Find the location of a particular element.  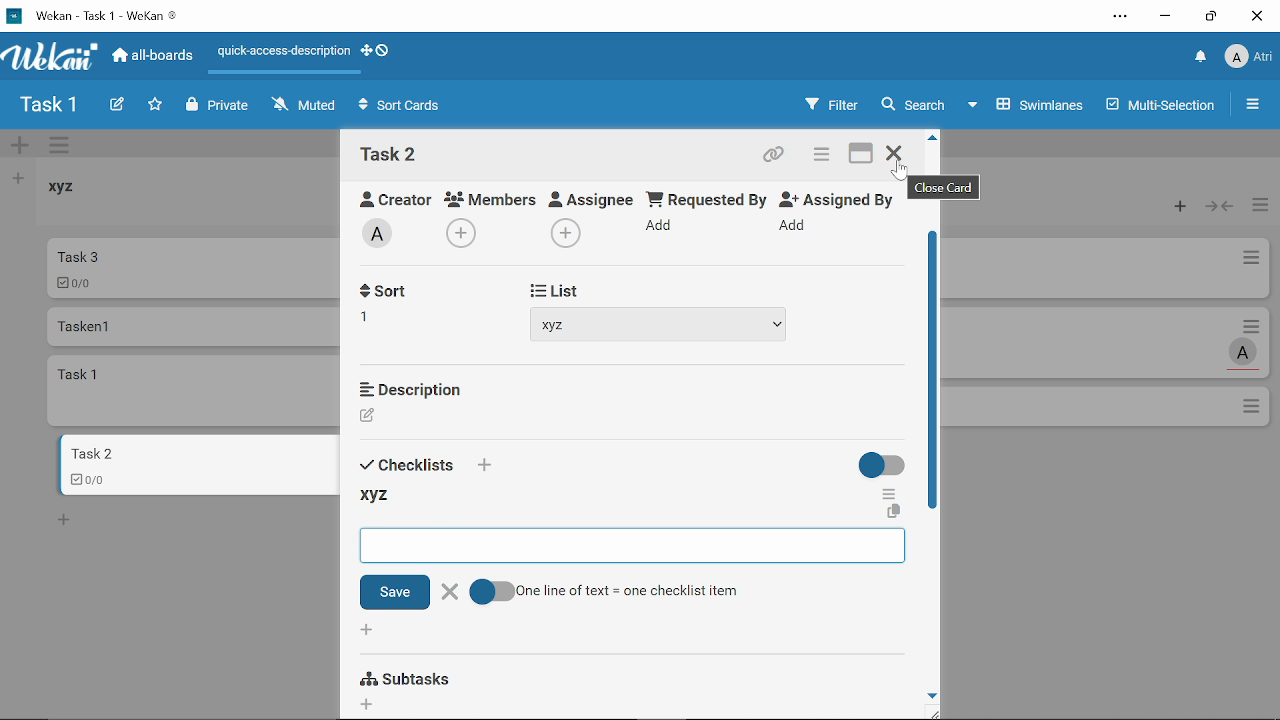

Close is located at coordinates (1256, 16).